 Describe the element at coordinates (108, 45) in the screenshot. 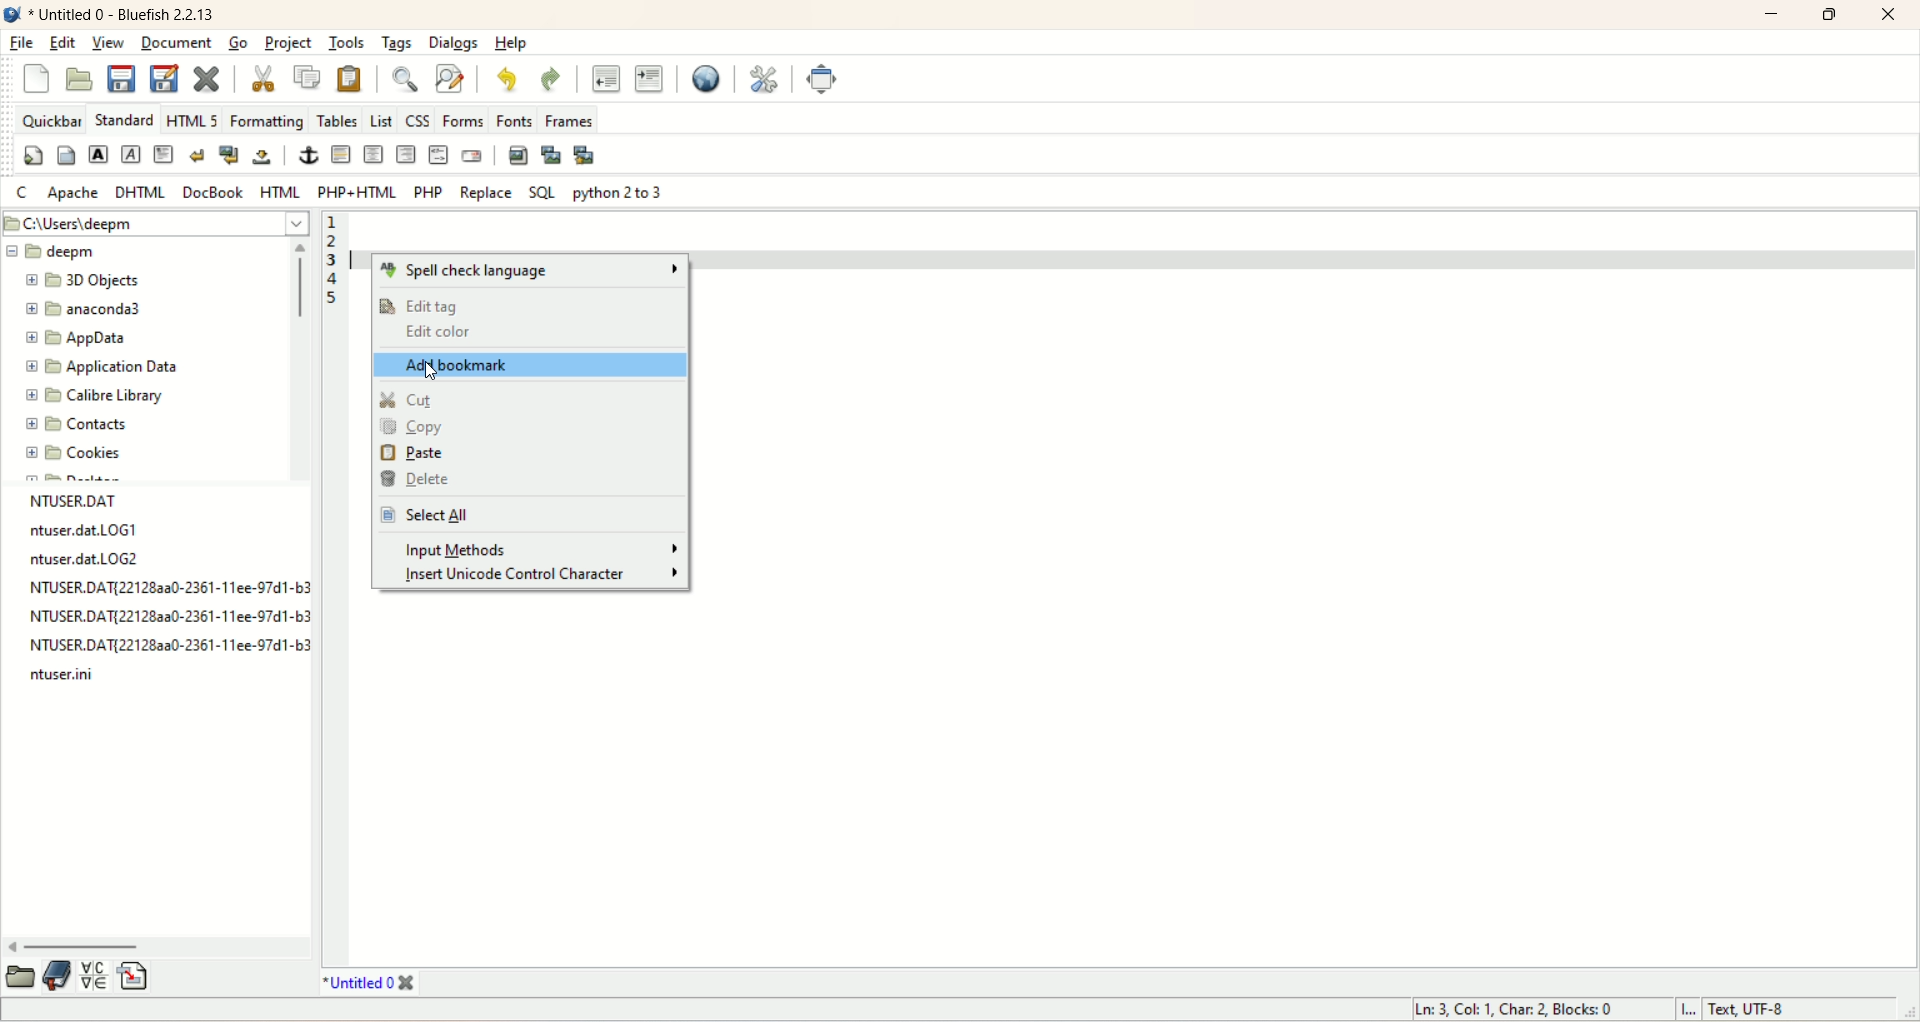

I see `view` at that location.